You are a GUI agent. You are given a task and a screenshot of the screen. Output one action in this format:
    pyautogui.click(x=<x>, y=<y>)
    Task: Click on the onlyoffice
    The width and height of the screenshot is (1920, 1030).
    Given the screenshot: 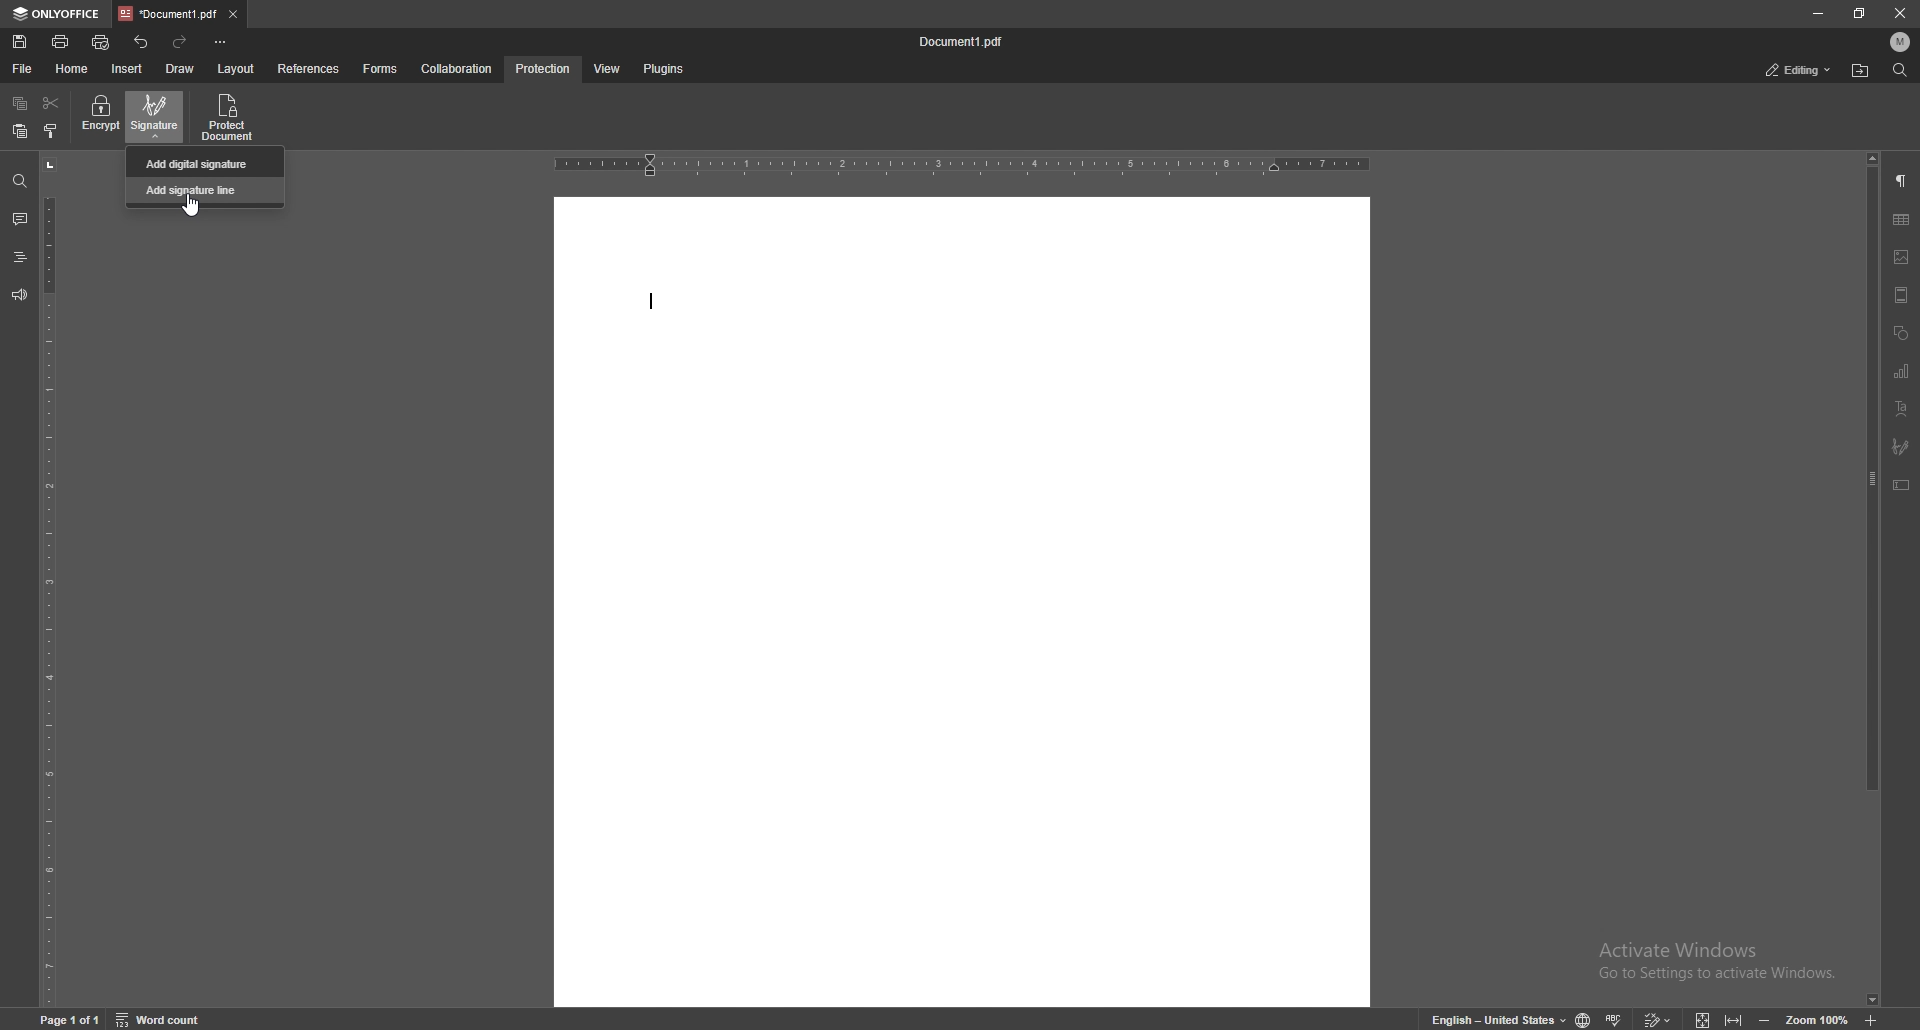 What is the action you would take?
    pyautogui.click(x=58, y=14)
    